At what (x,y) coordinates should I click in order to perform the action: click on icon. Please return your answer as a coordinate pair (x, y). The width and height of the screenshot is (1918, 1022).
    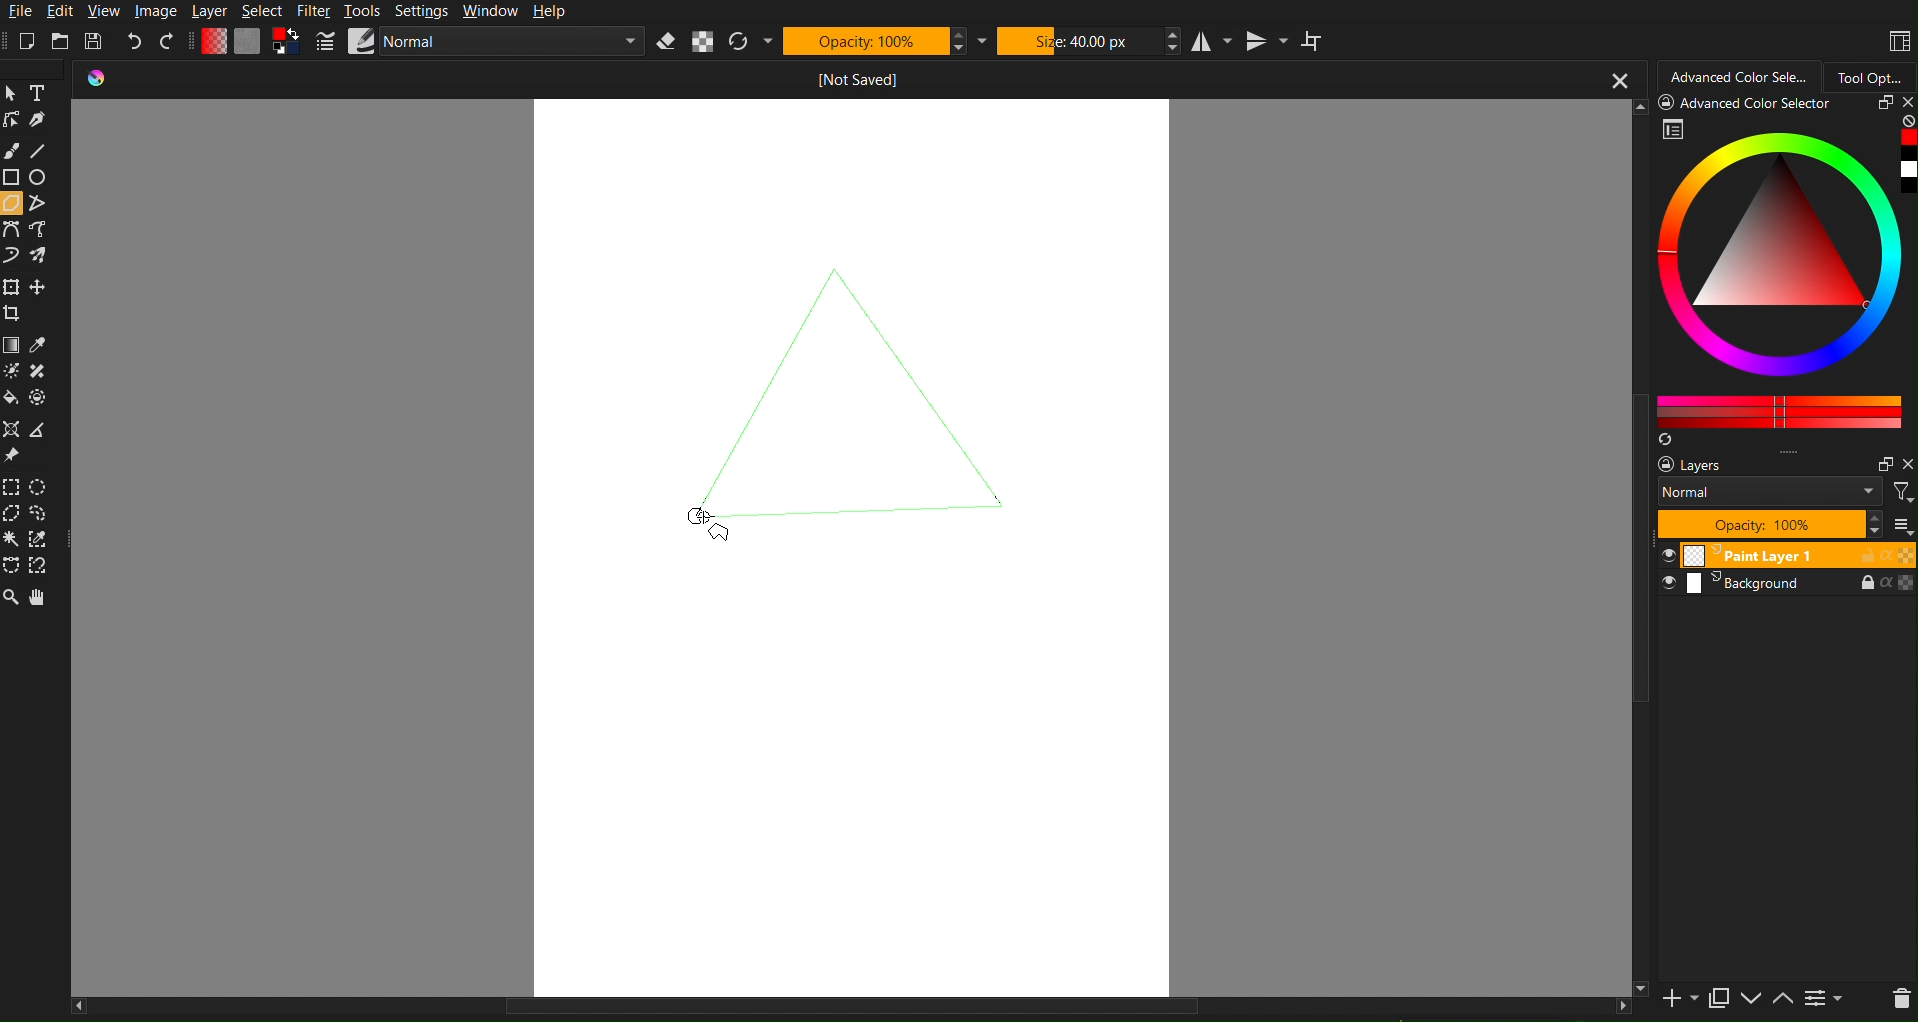
    Looking at the image, I should click on (105, 80).